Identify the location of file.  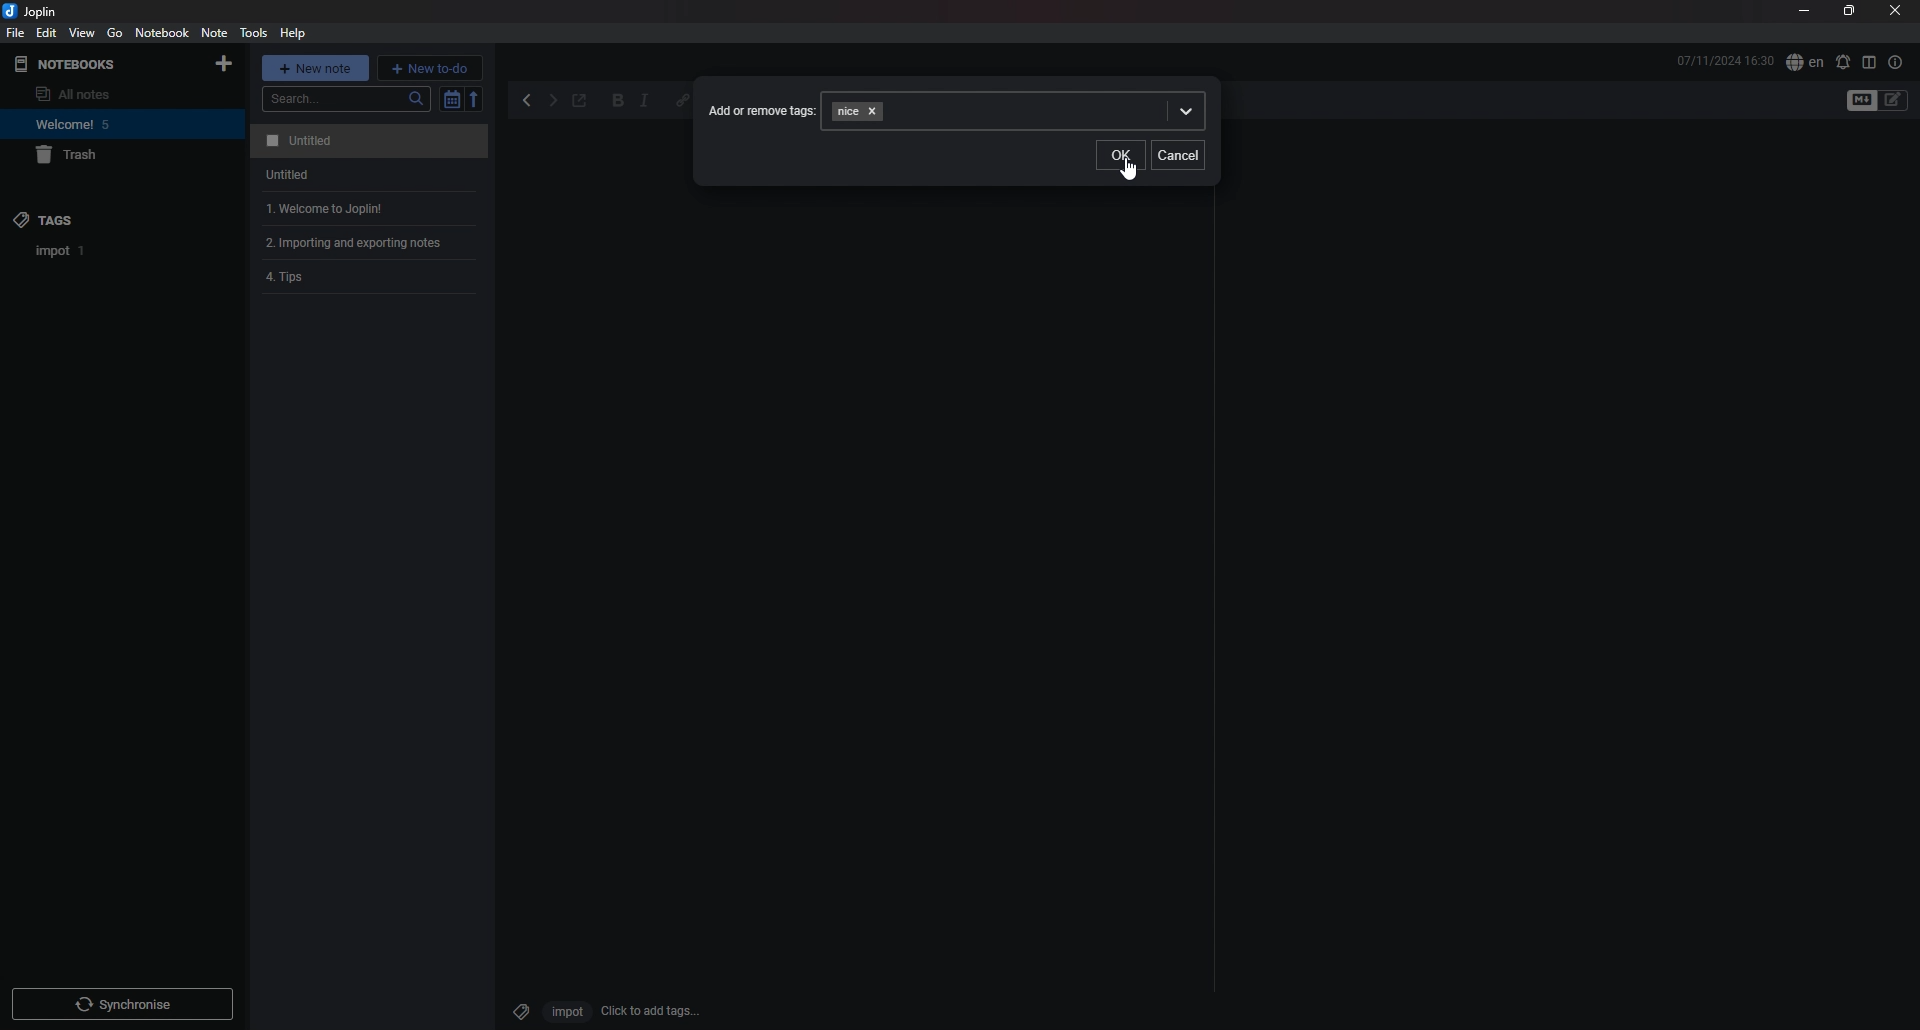
(16, 33).